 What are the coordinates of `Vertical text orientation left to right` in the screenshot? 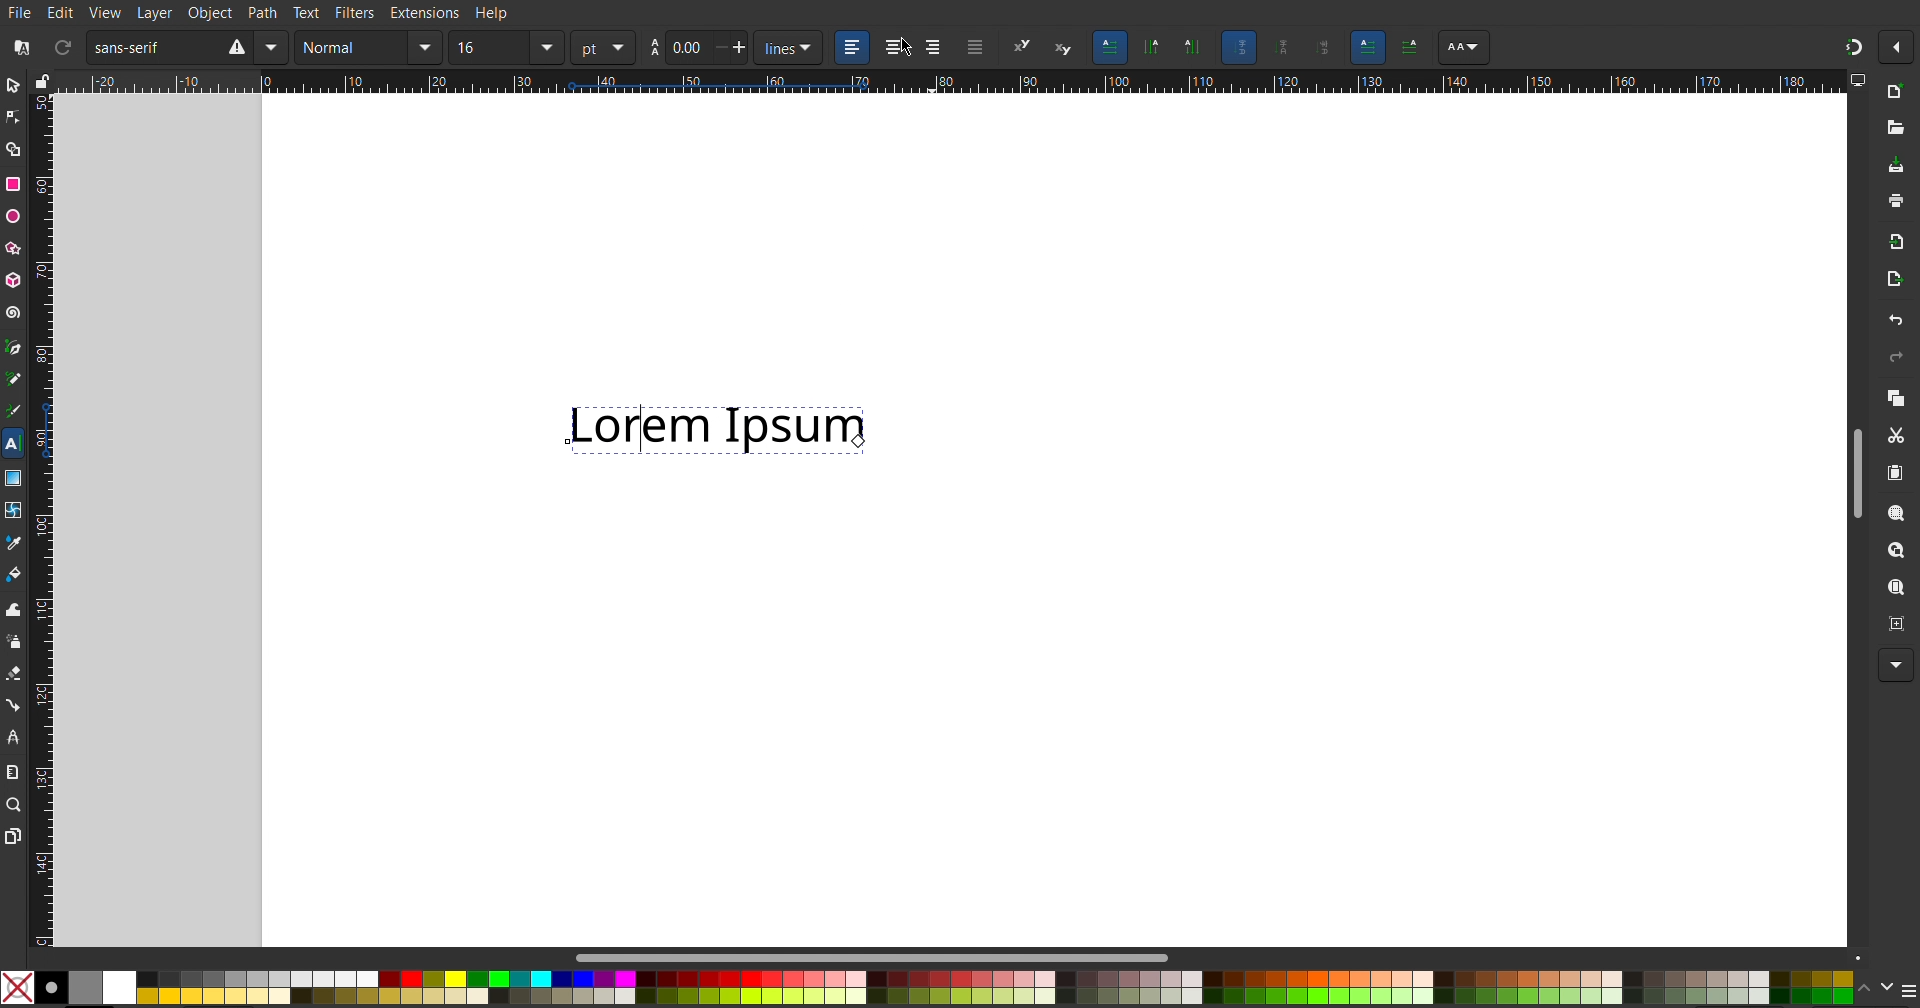 It's located at (1190, 48).